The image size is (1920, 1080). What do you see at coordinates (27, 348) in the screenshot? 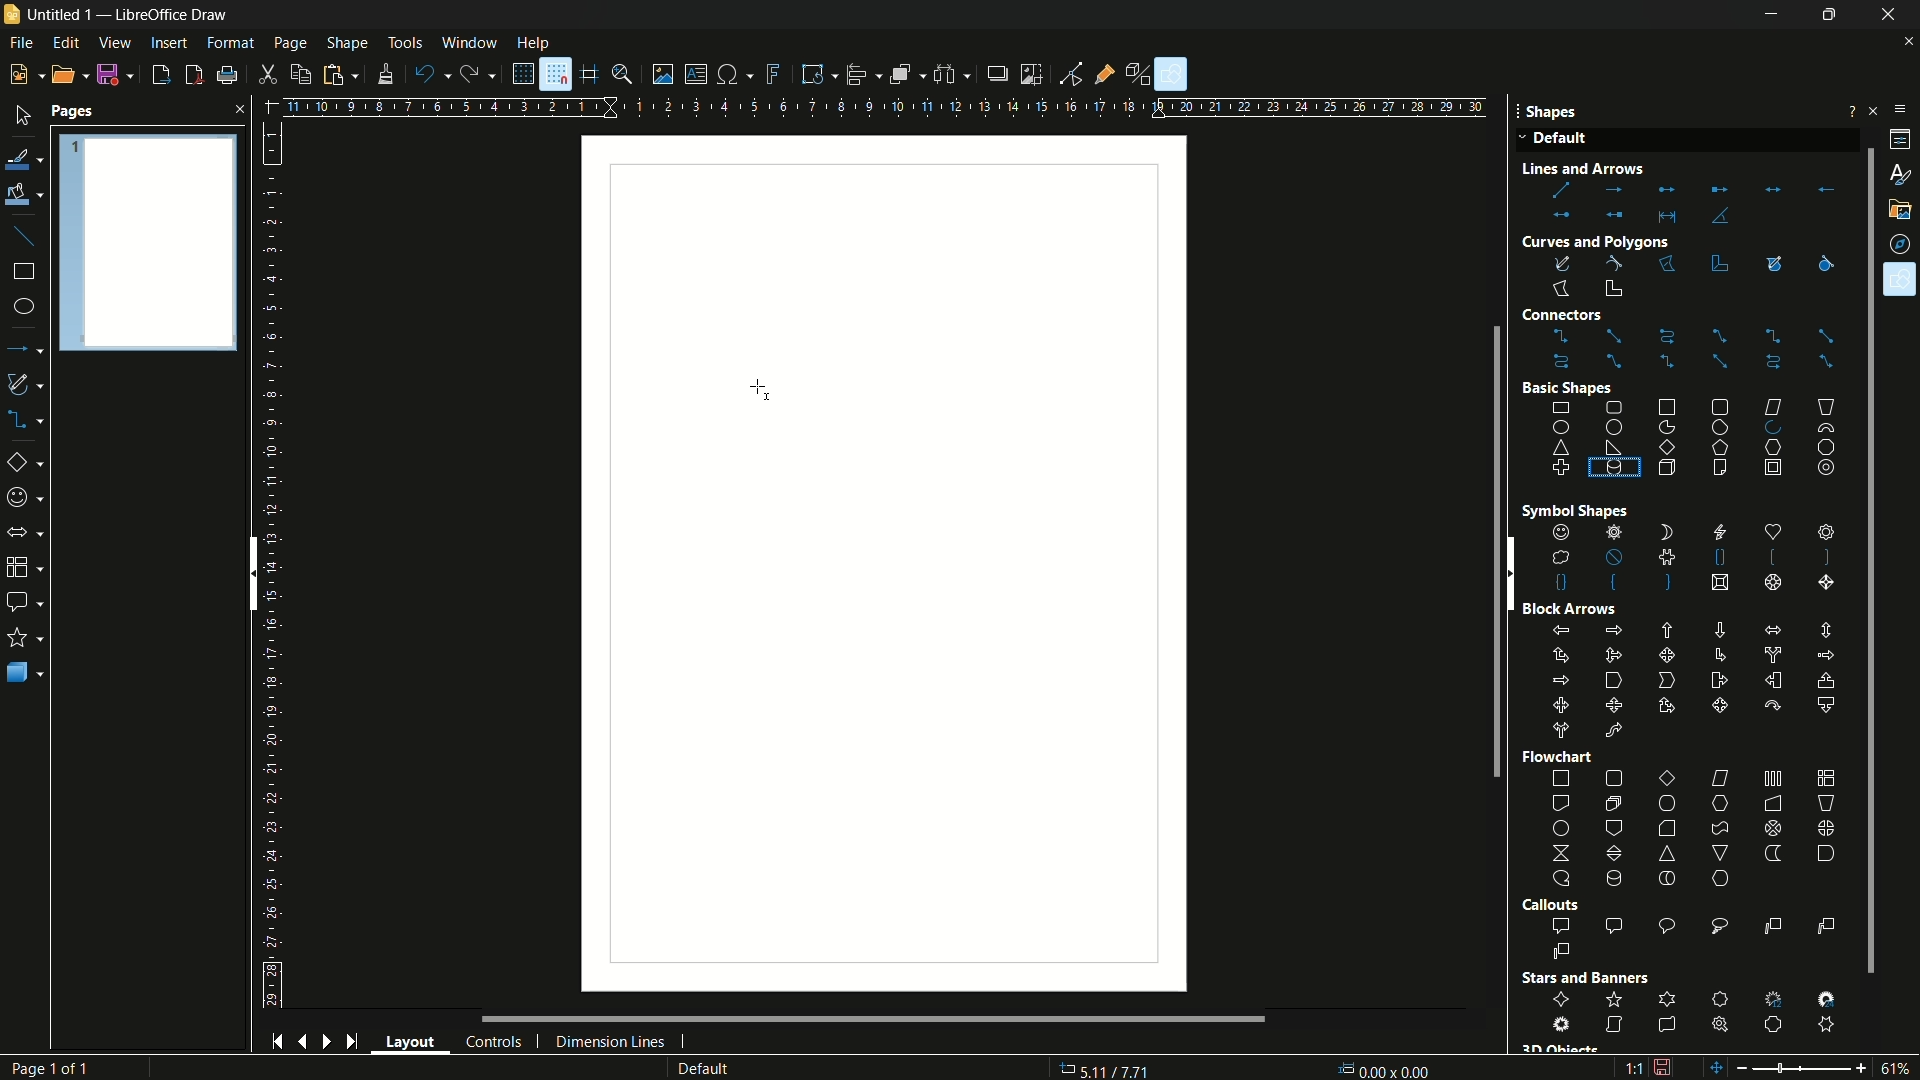
I see `lines and arrows` at bounding box center [27, 348].